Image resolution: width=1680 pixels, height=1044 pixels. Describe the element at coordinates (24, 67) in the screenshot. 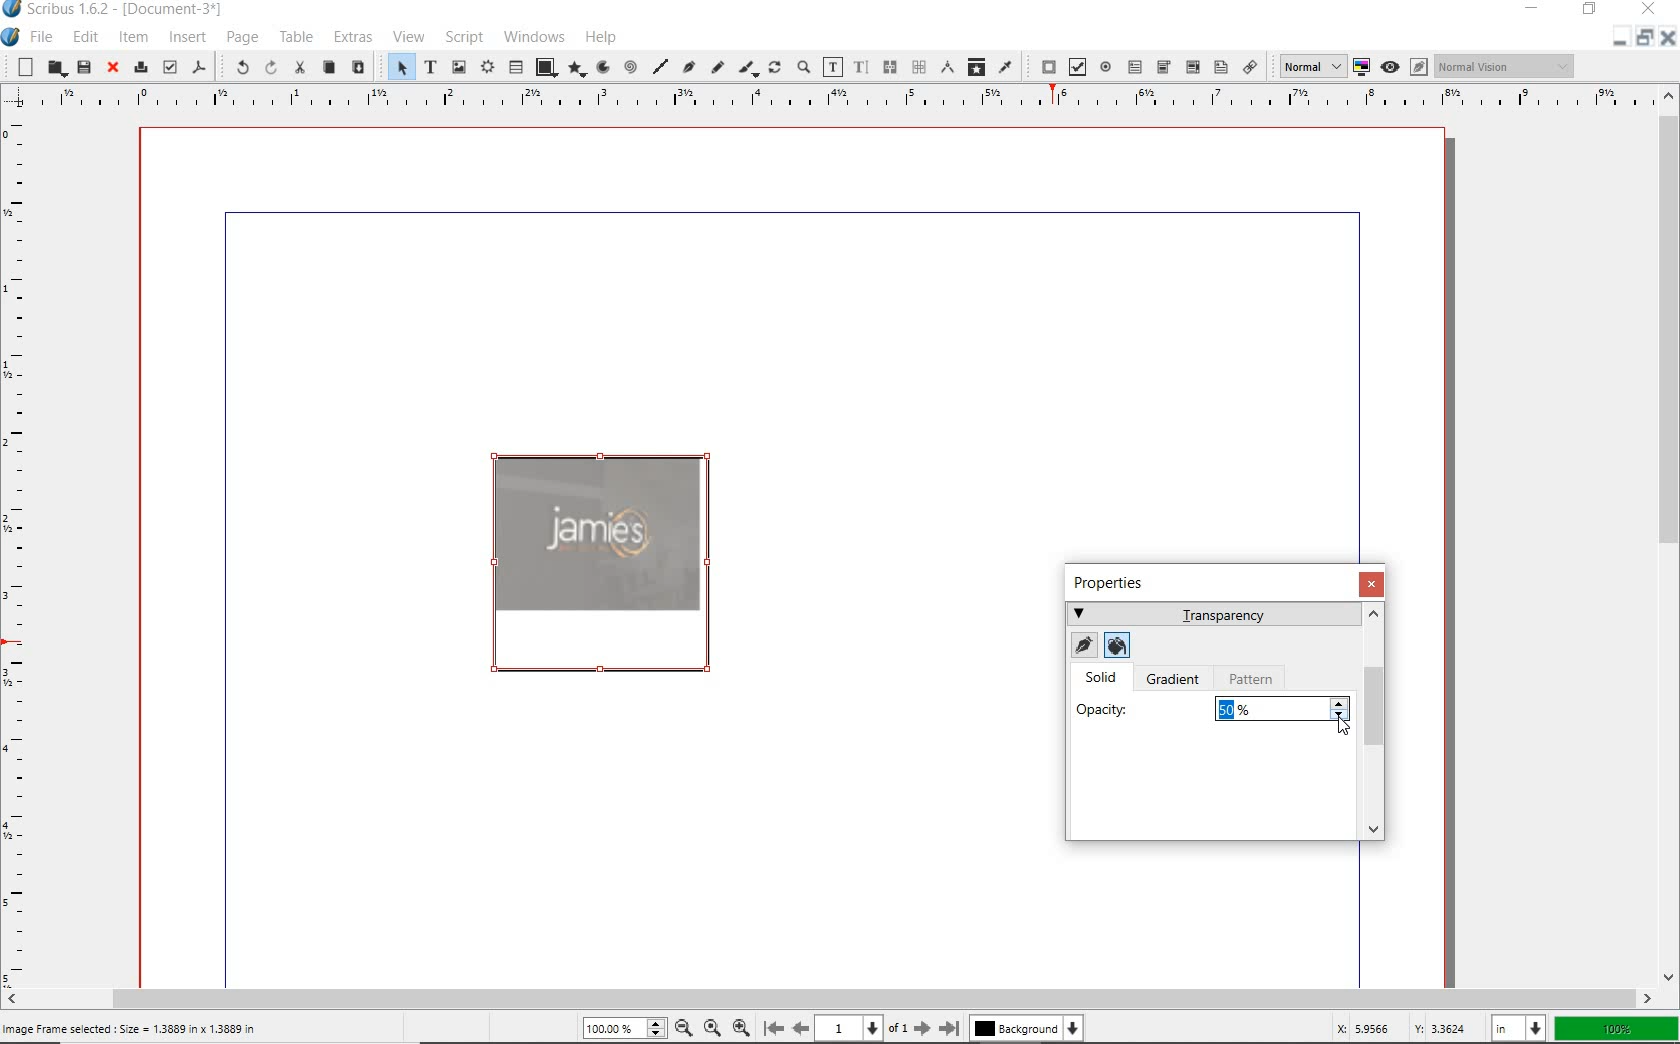

I see `new` at that location.